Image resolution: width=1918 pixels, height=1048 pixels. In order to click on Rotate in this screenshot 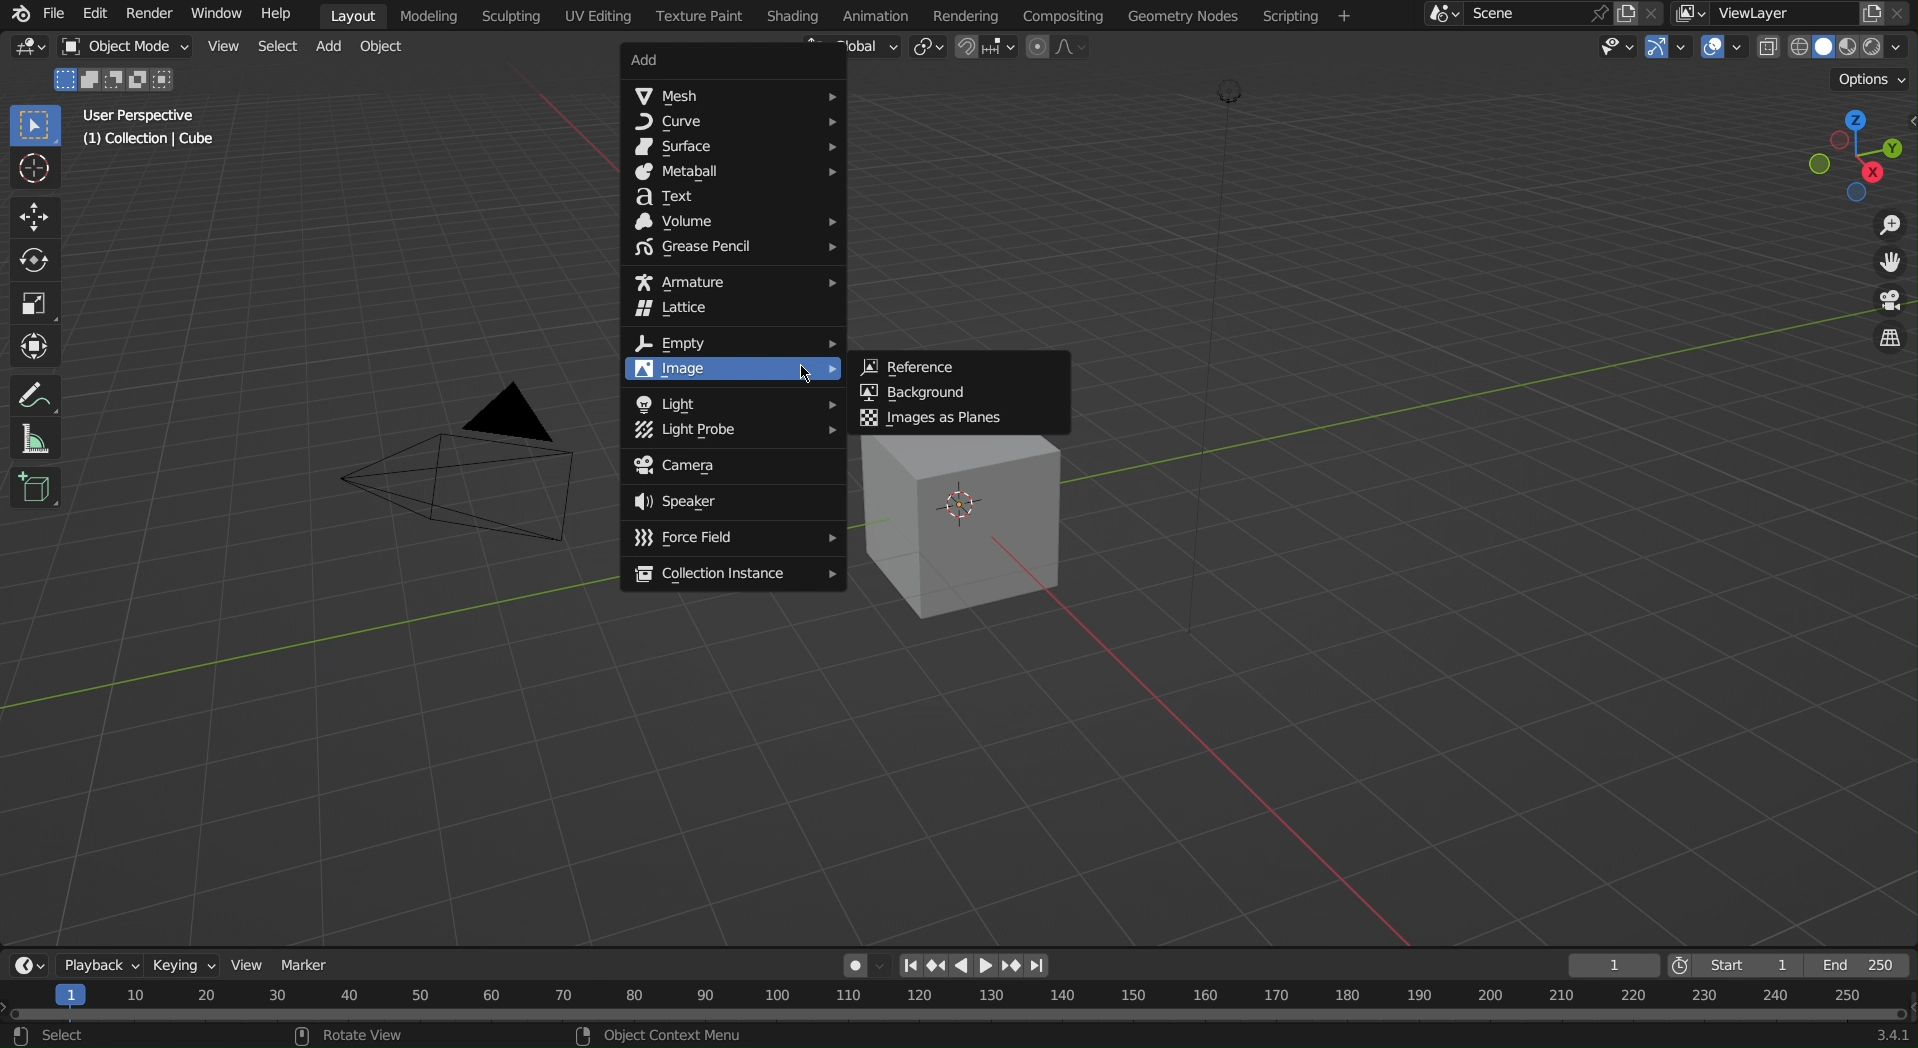, I will do `click(31, 257)`.